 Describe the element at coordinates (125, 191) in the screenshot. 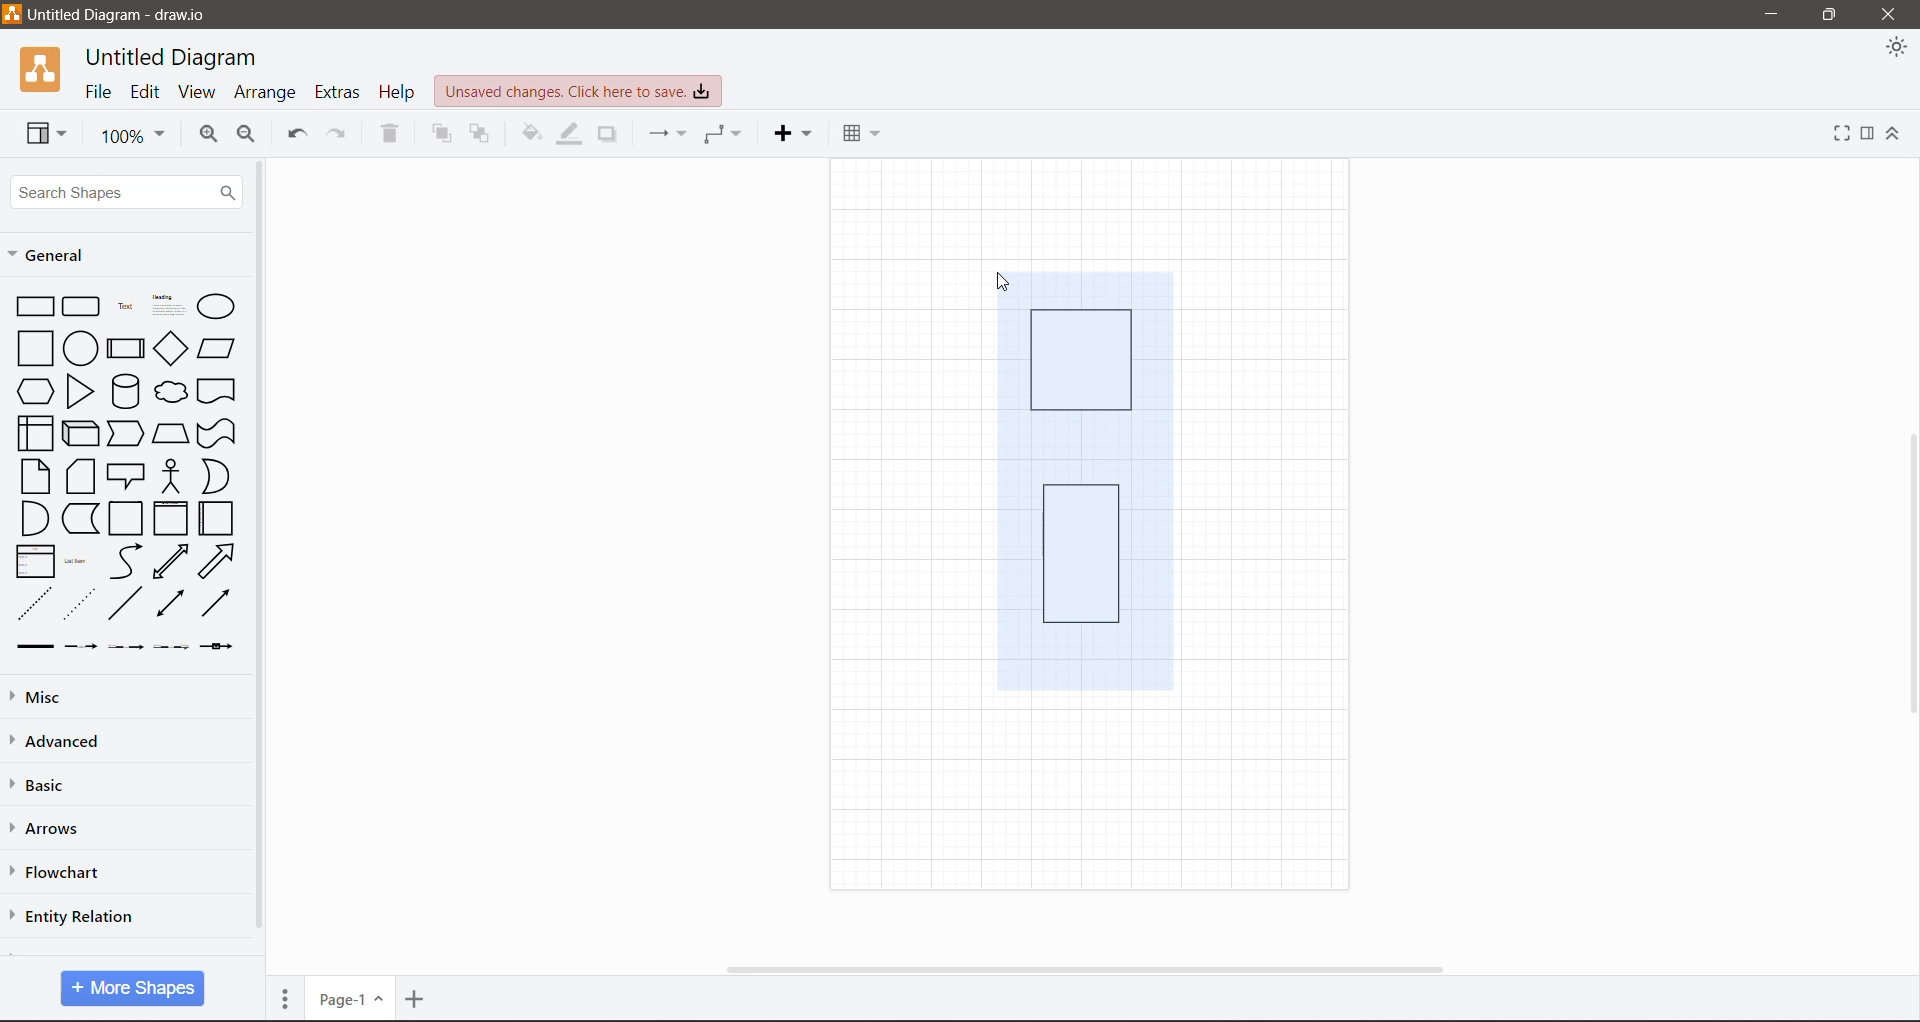

I see `Search Shapes` at that location.